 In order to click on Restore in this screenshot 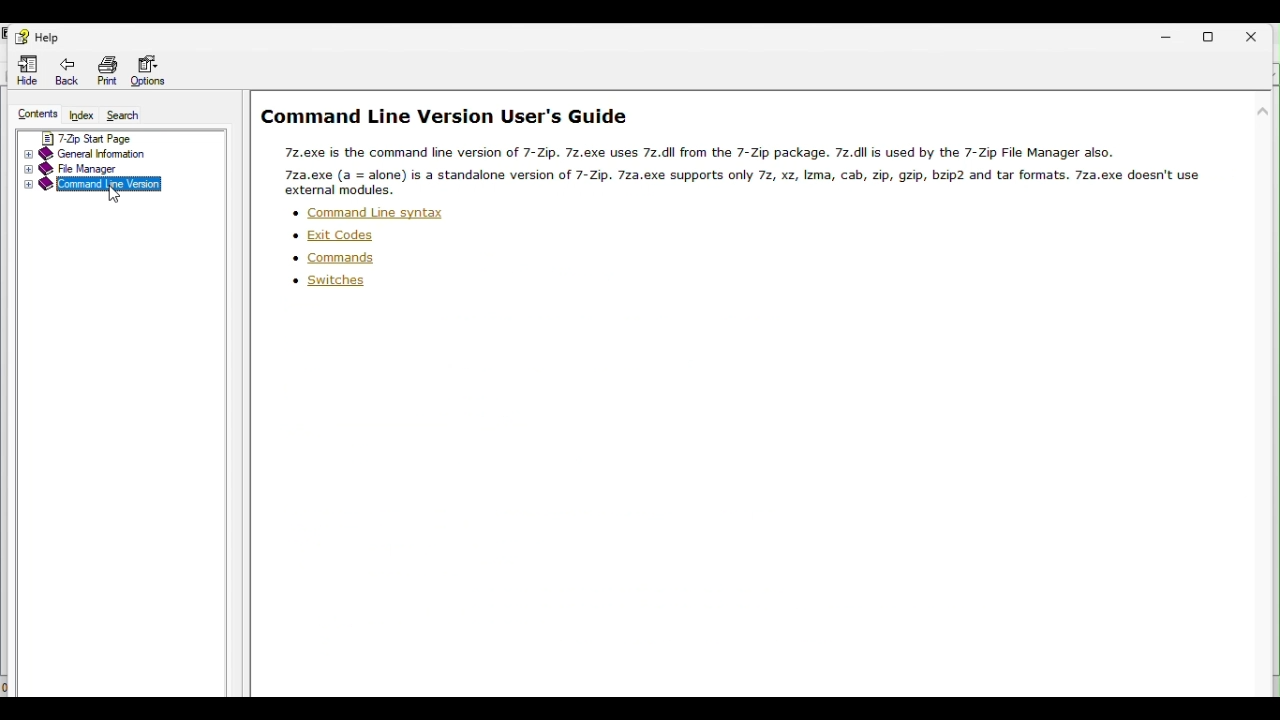, I will do `click(1215, 34)`.